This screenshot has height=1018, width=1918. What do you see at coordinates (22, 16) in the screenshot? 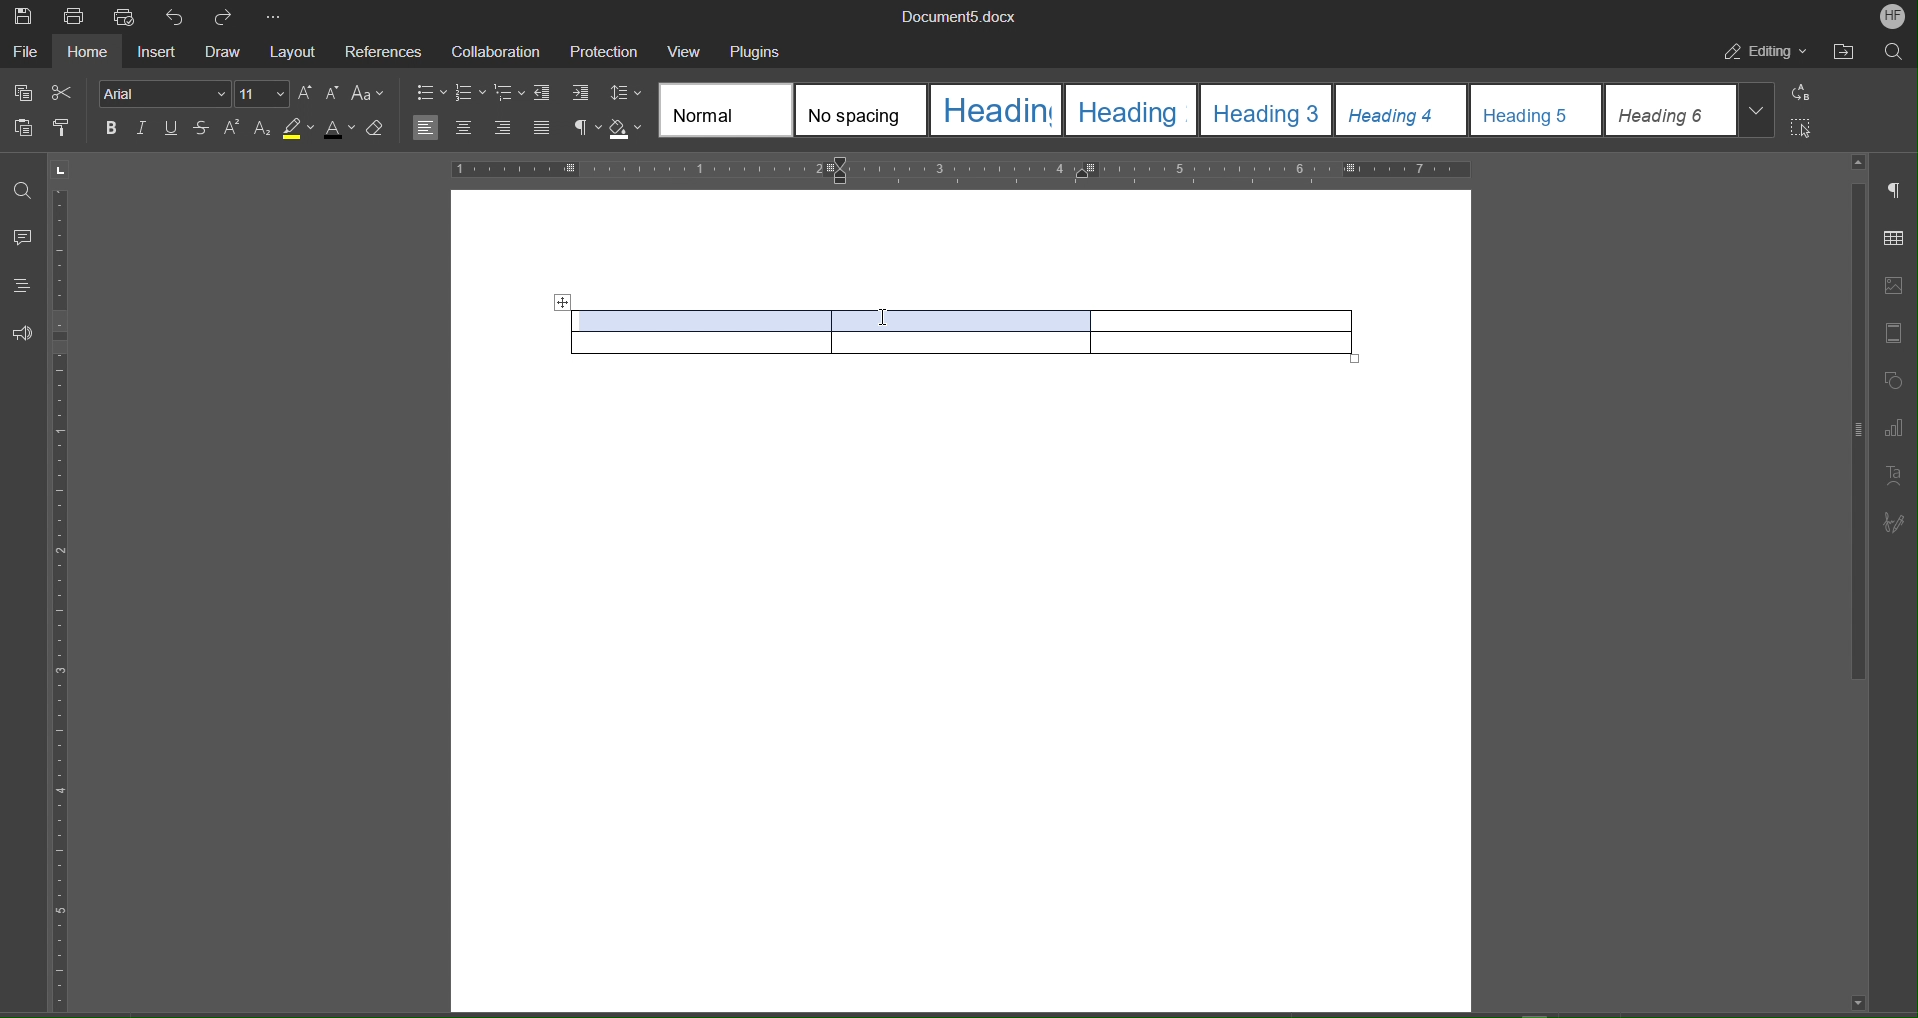
I see `Save` at bounding box center [22, 16].